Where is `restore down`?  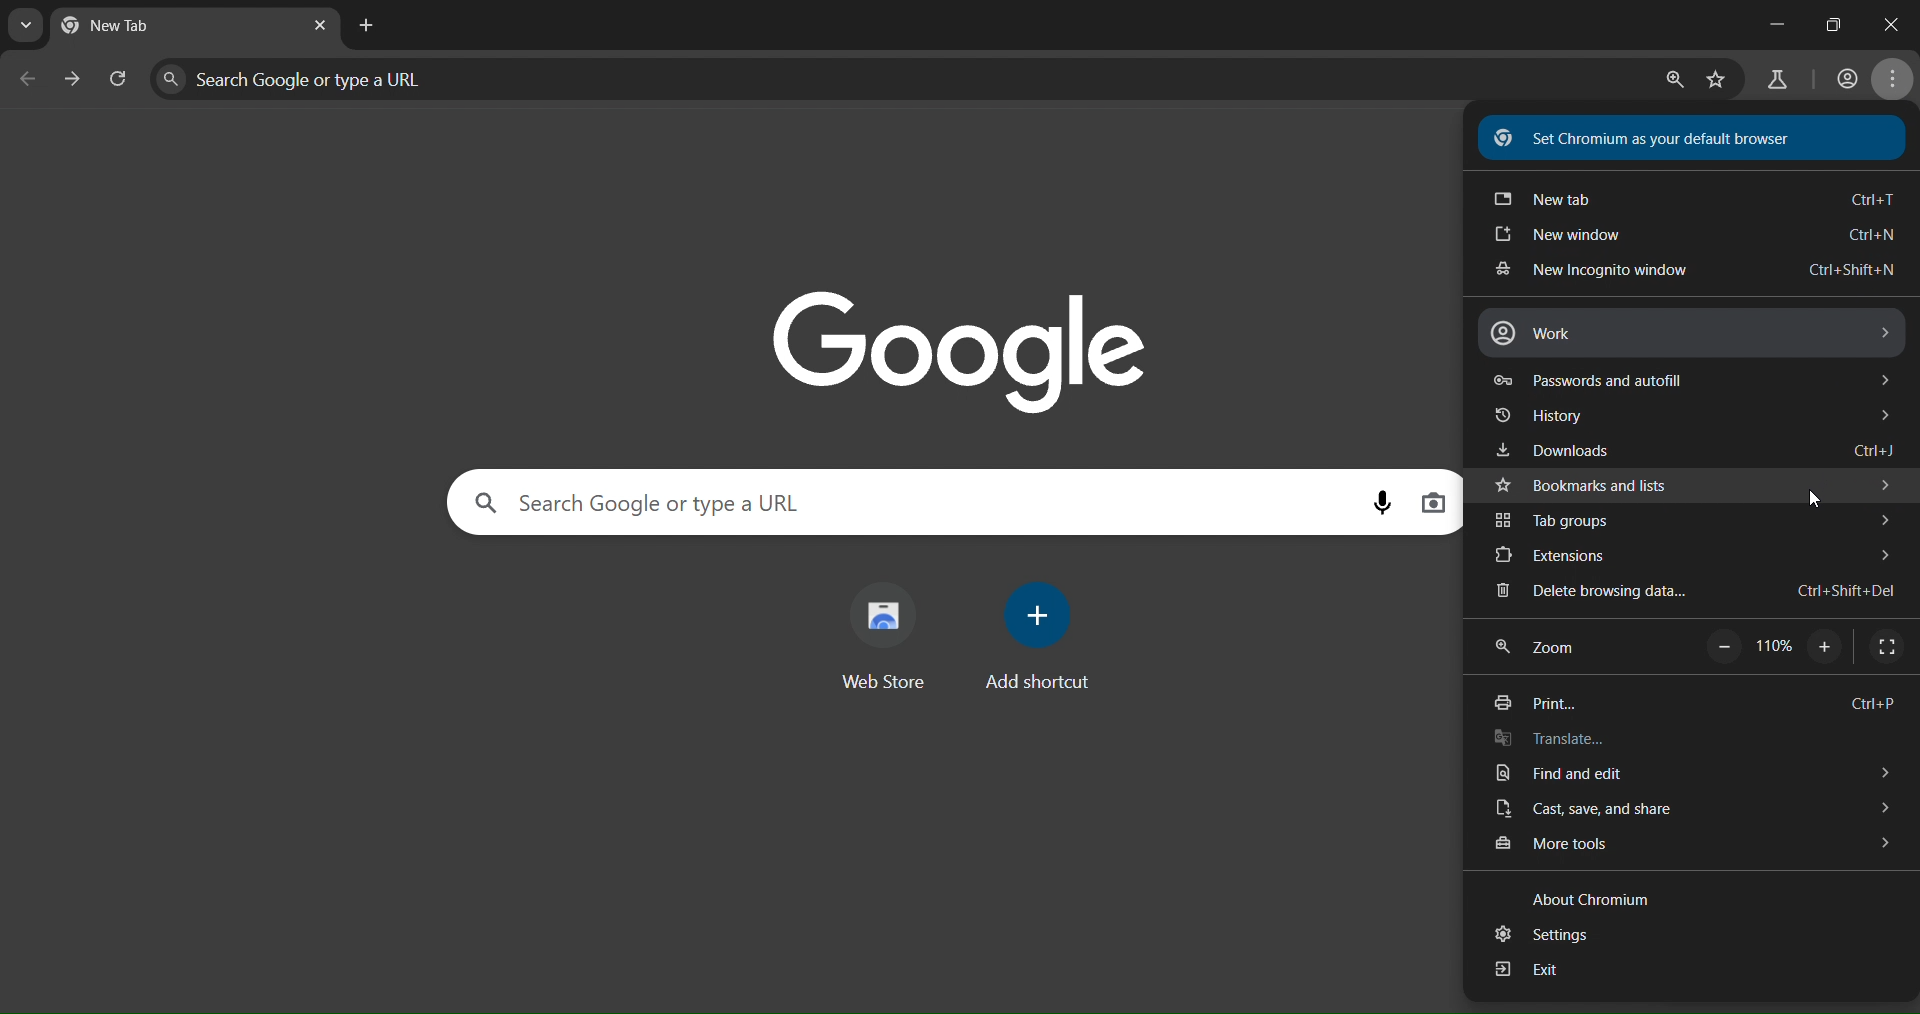 restore down is located at coordinates (1832, 22).